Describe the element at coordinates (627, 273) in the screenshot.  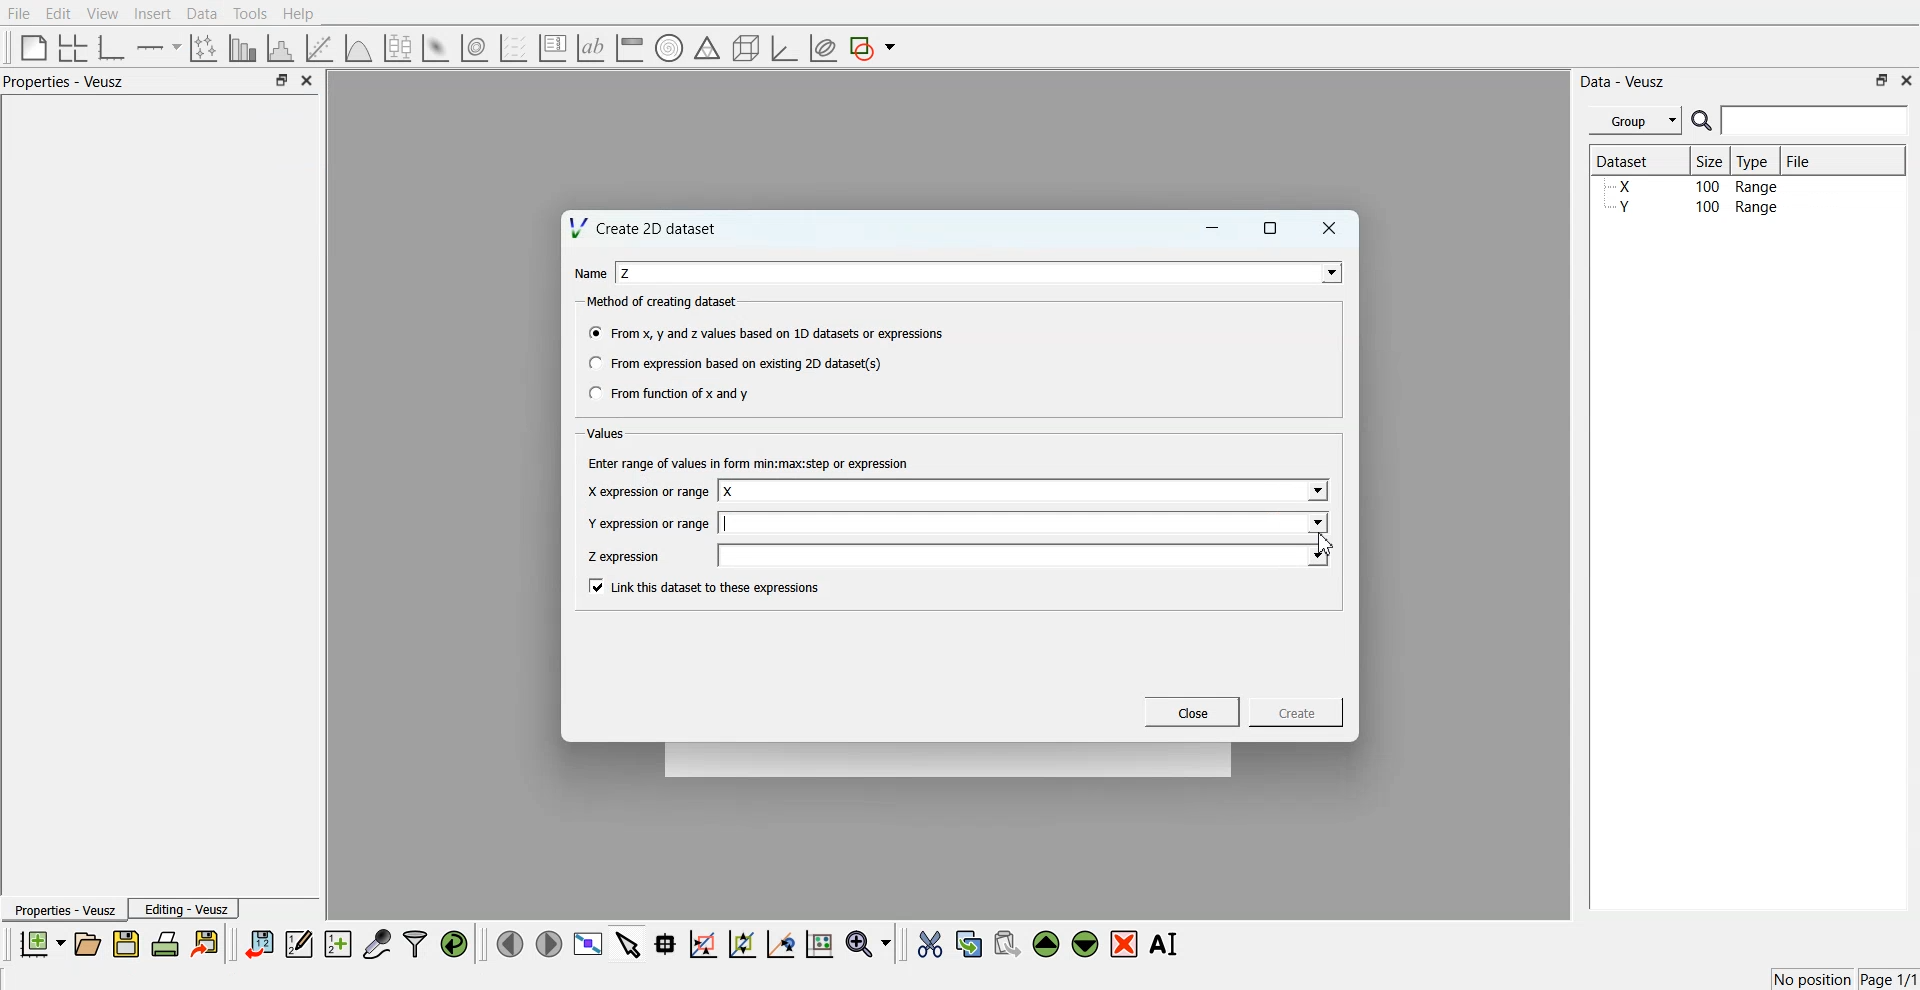
I see `Z` at that location.